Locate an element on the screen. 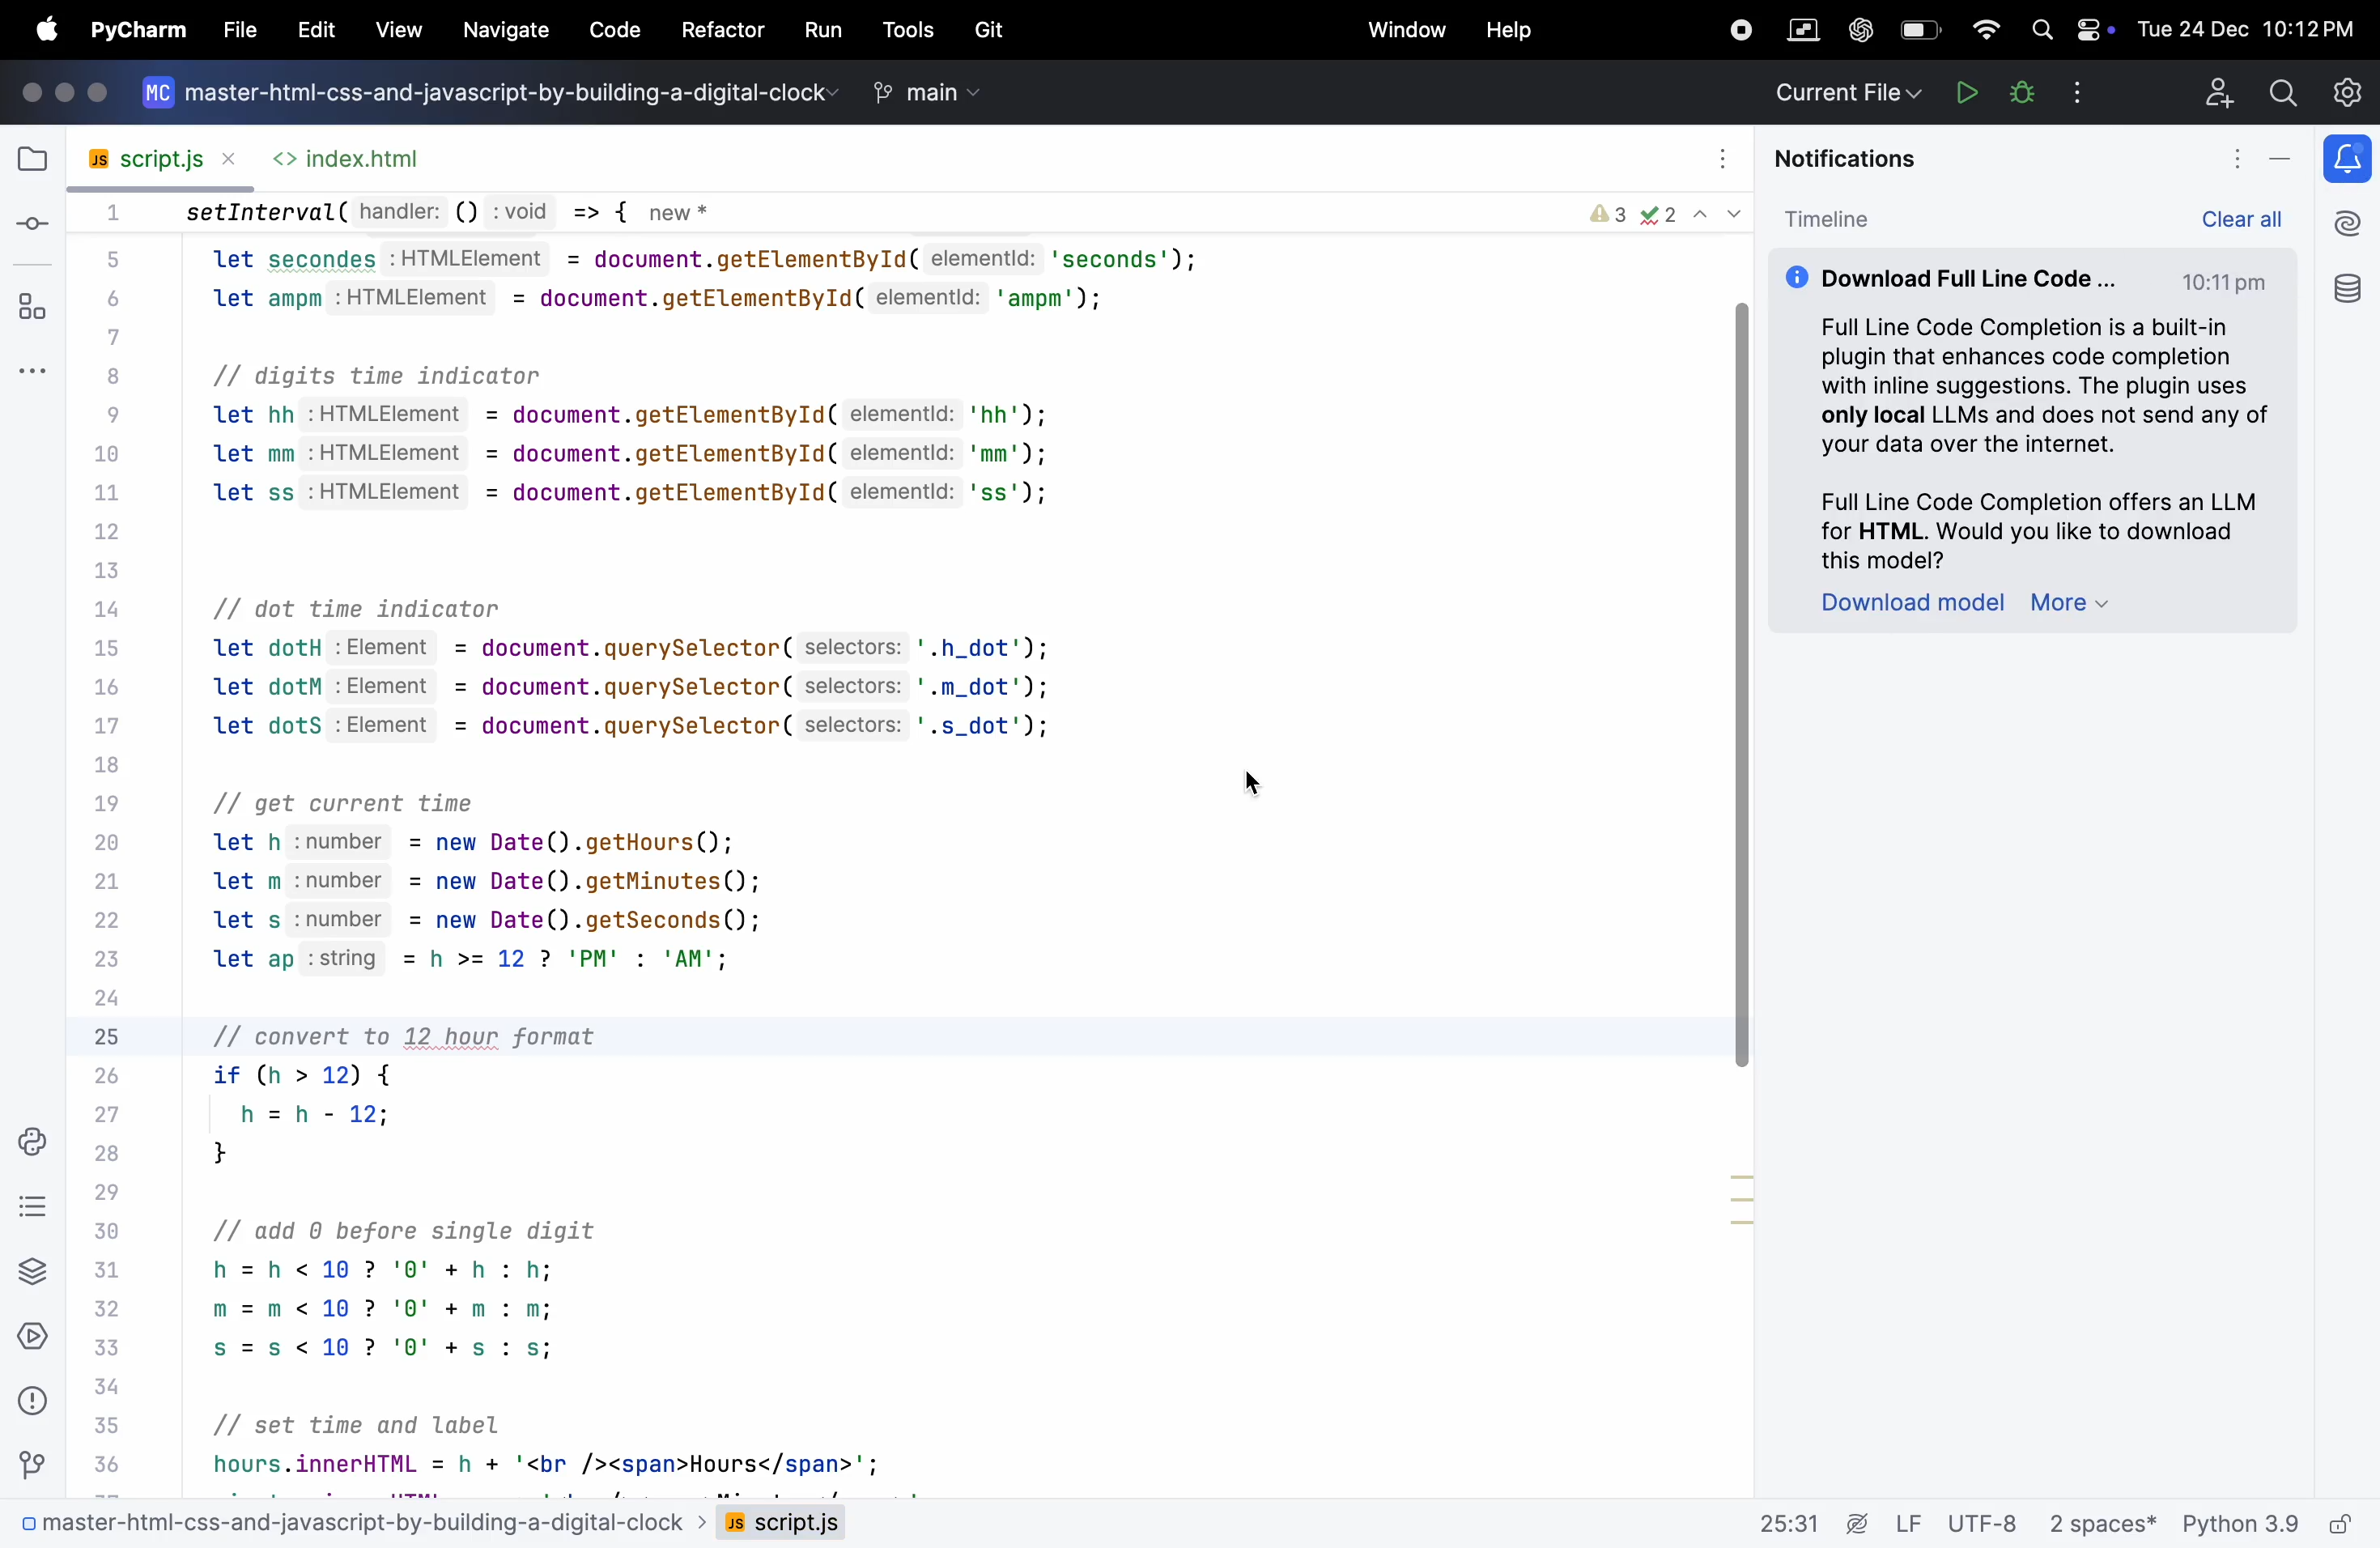 Image resolution: width=2380 pixels, height=1548 pixels. logo is located at coordinates (156, 100).